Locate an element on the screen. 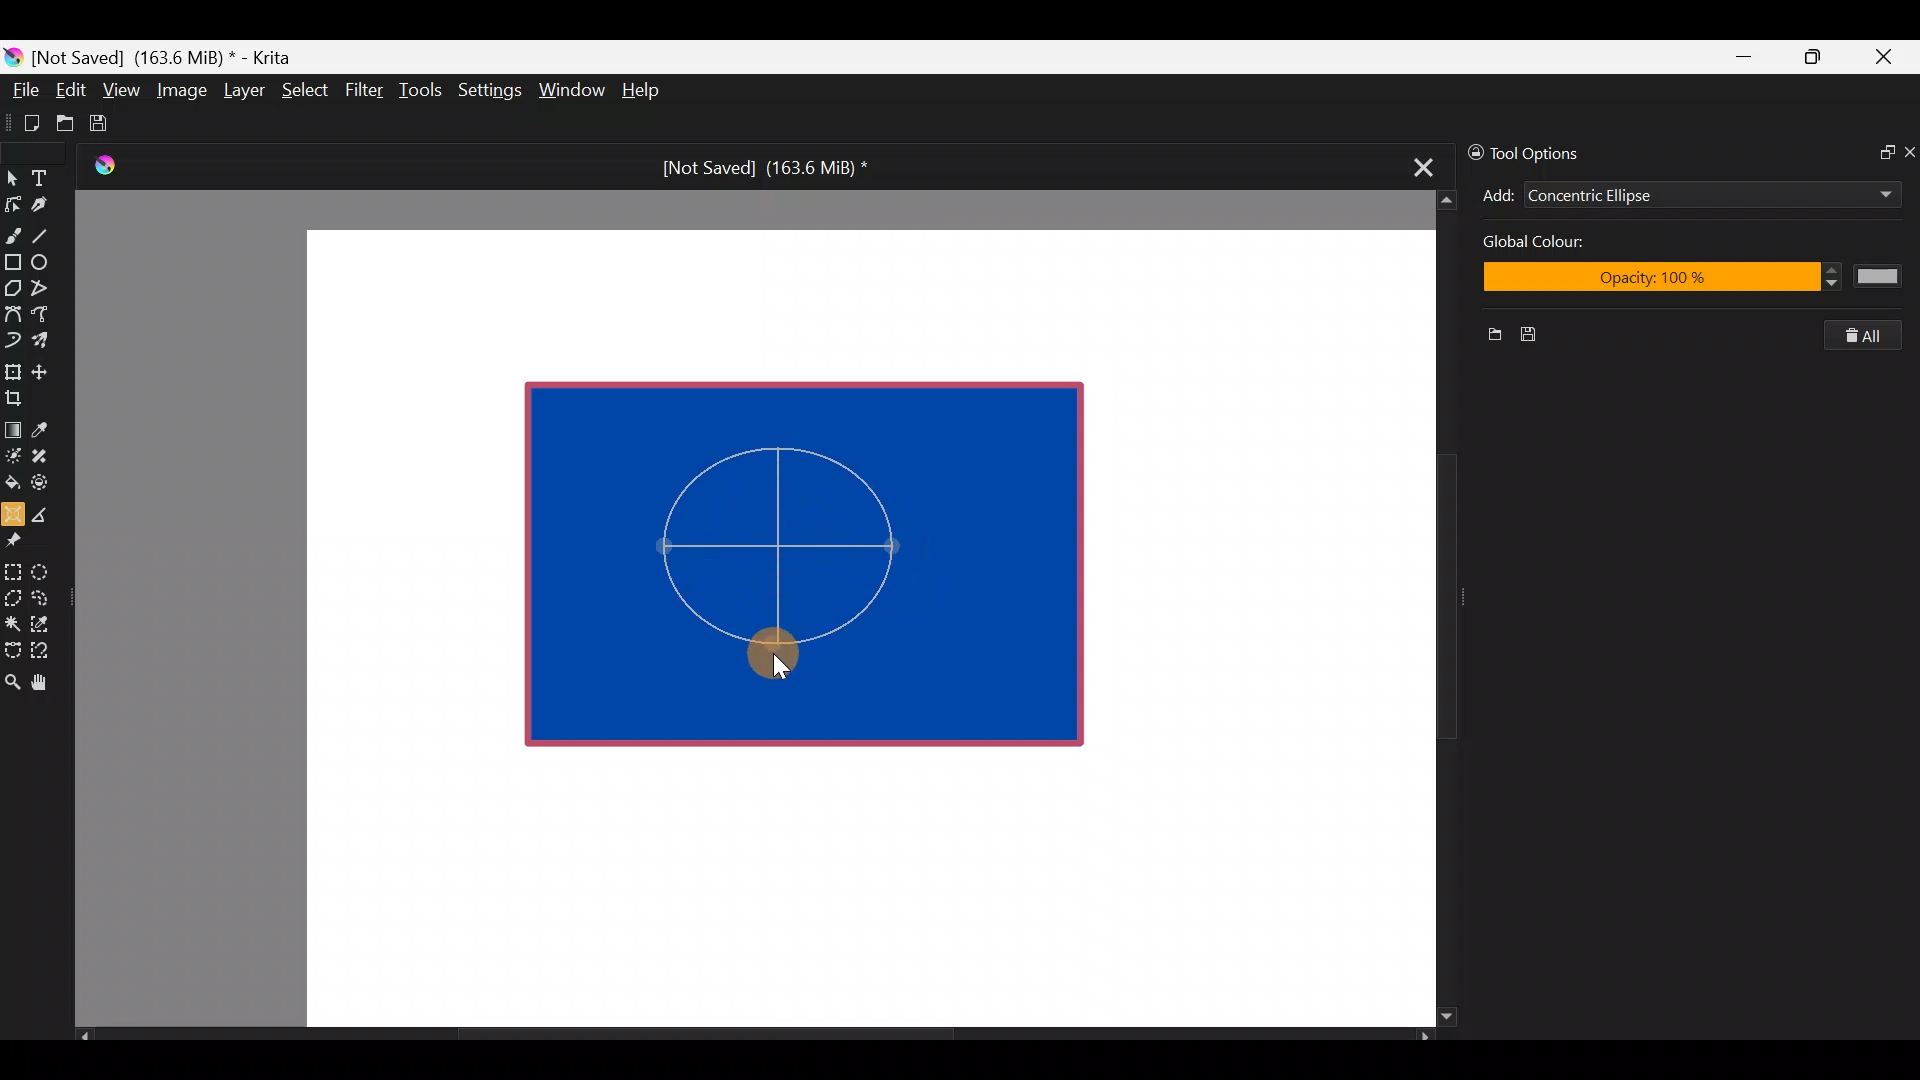  File is located at coordinates (20, 94).